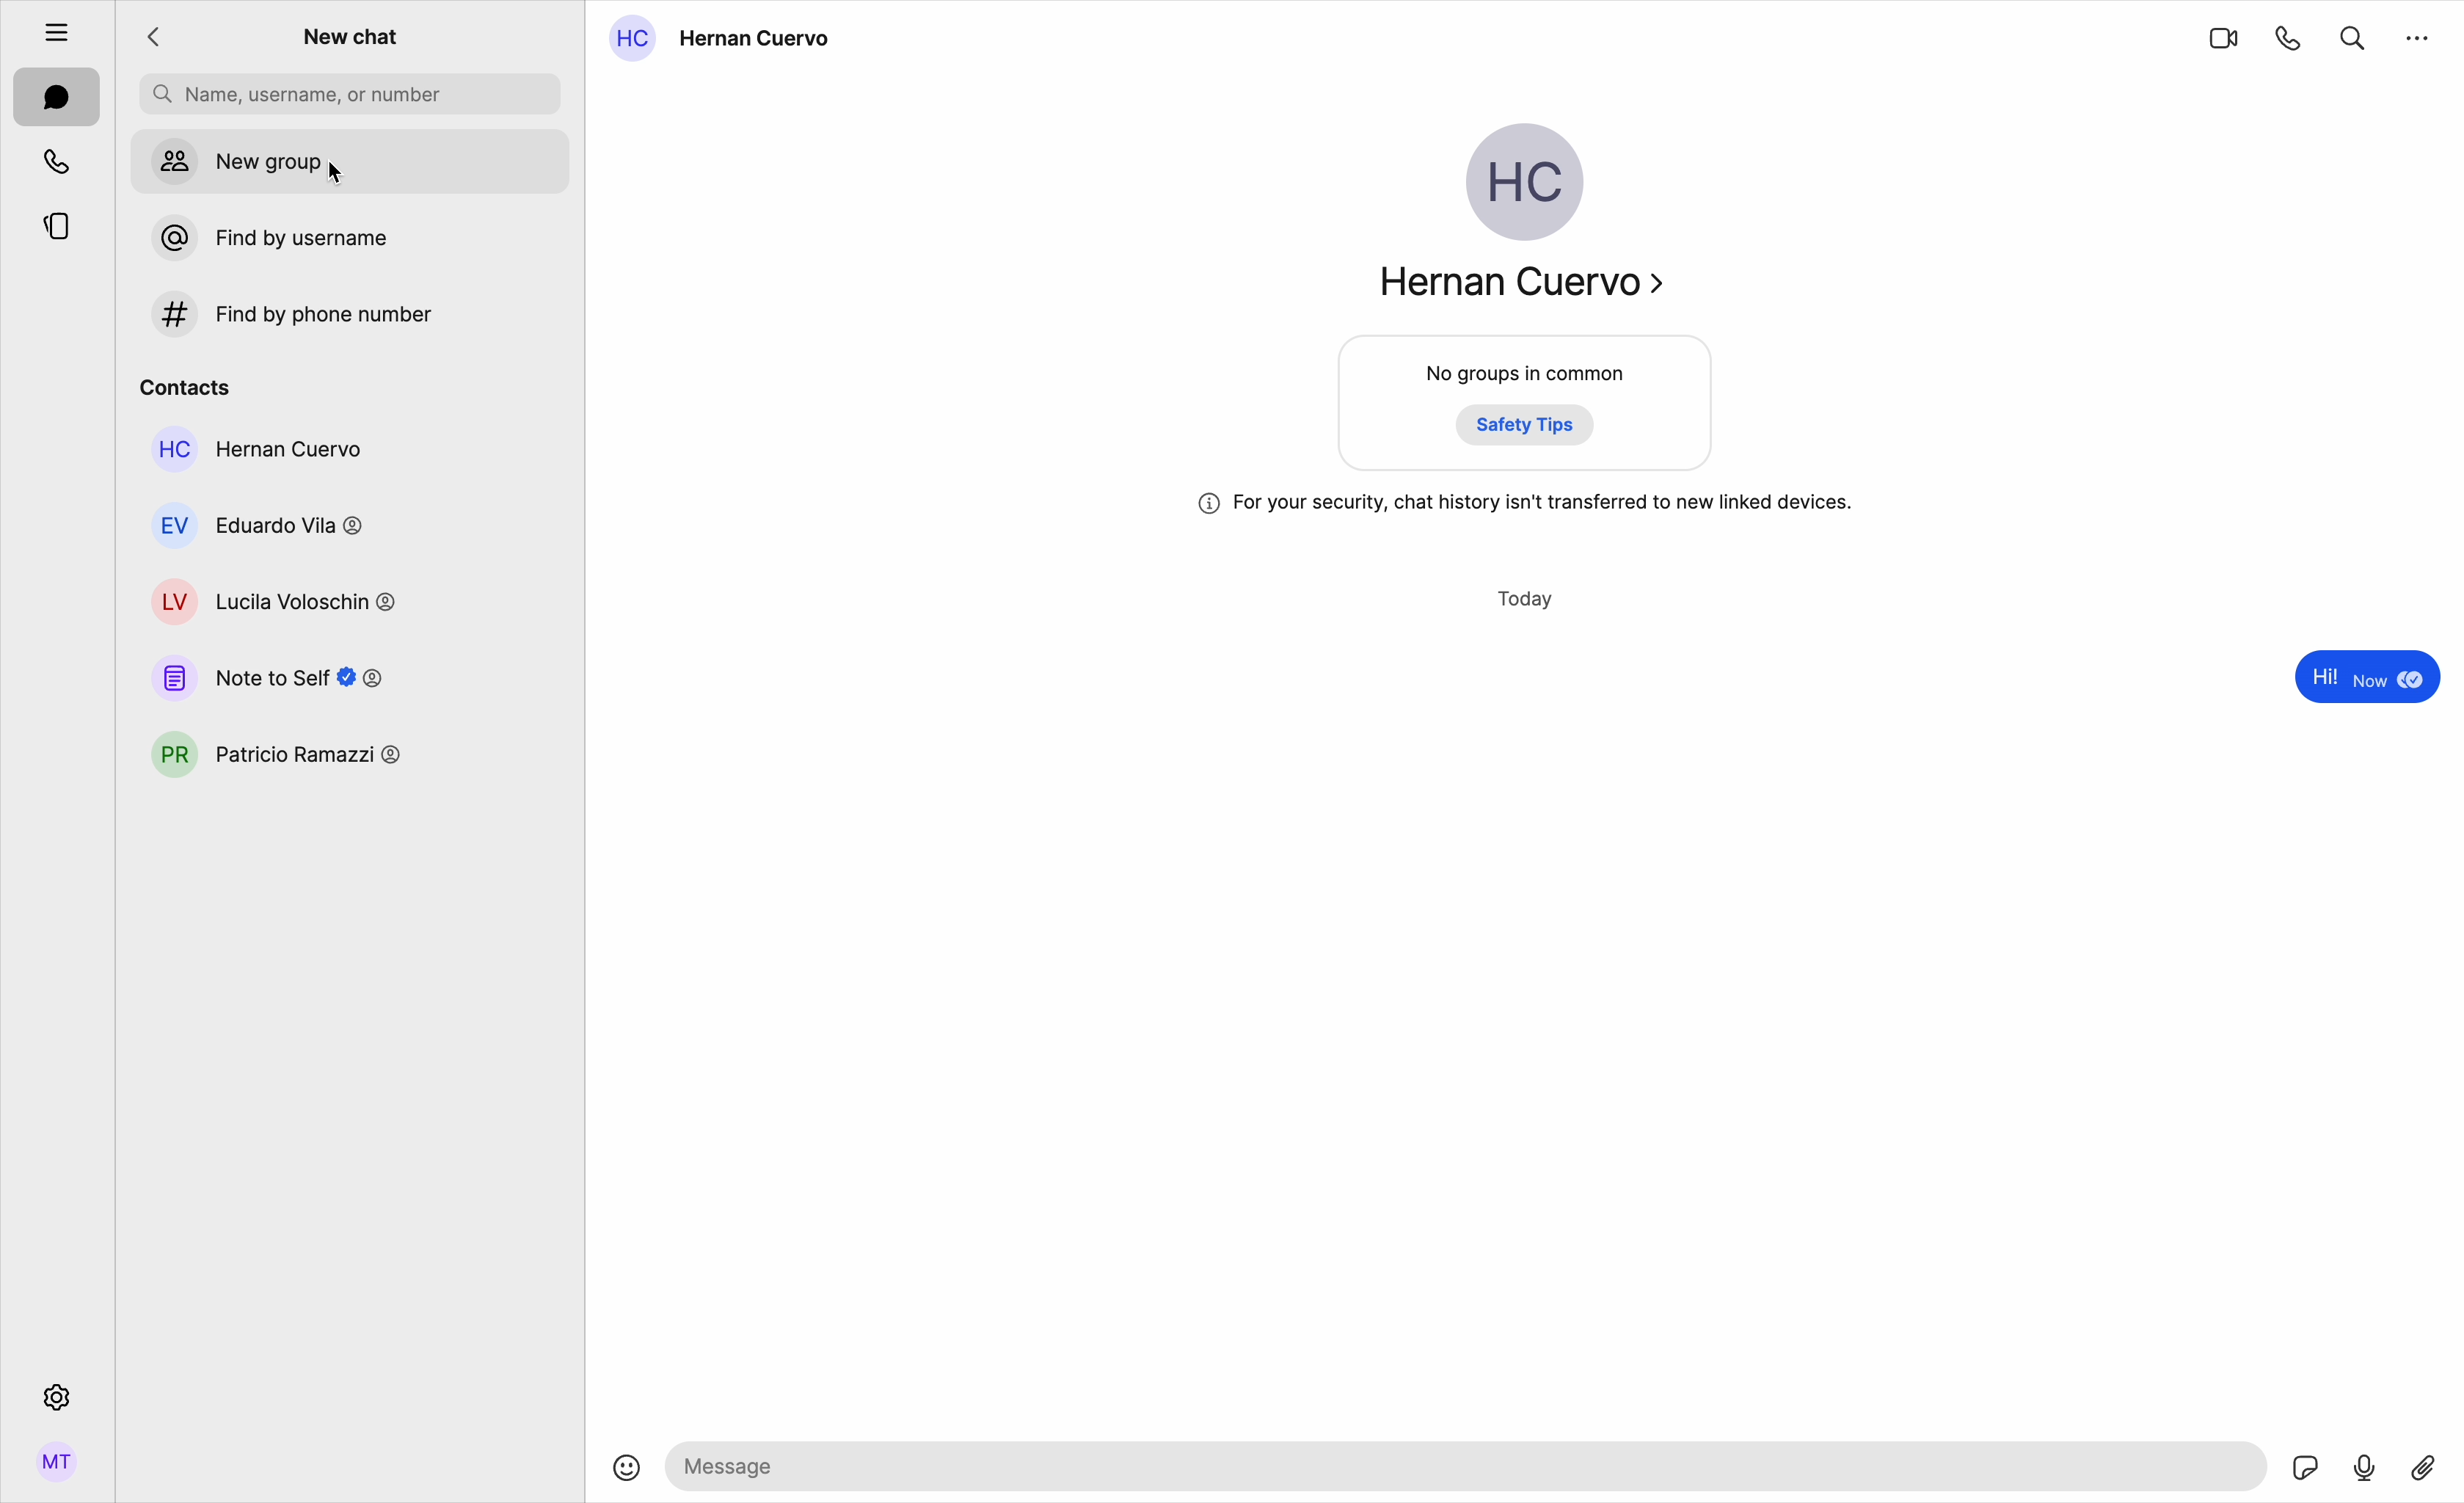 This screenshot has width=2464, height=1503. Describe the element at coordinates (46, 27) in the screenshot. I see `hide tabs` at that location.